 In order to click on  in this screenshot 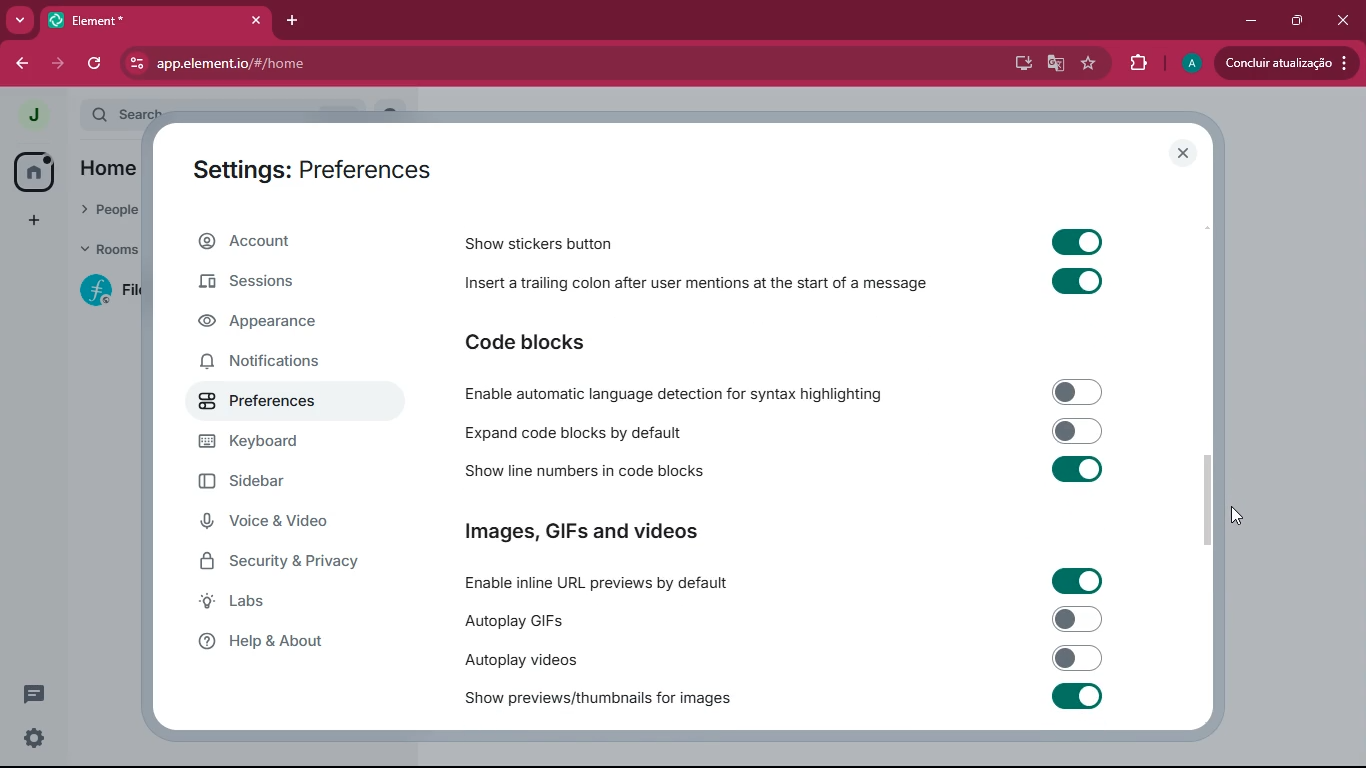, I will do `click(1078, 658)`.